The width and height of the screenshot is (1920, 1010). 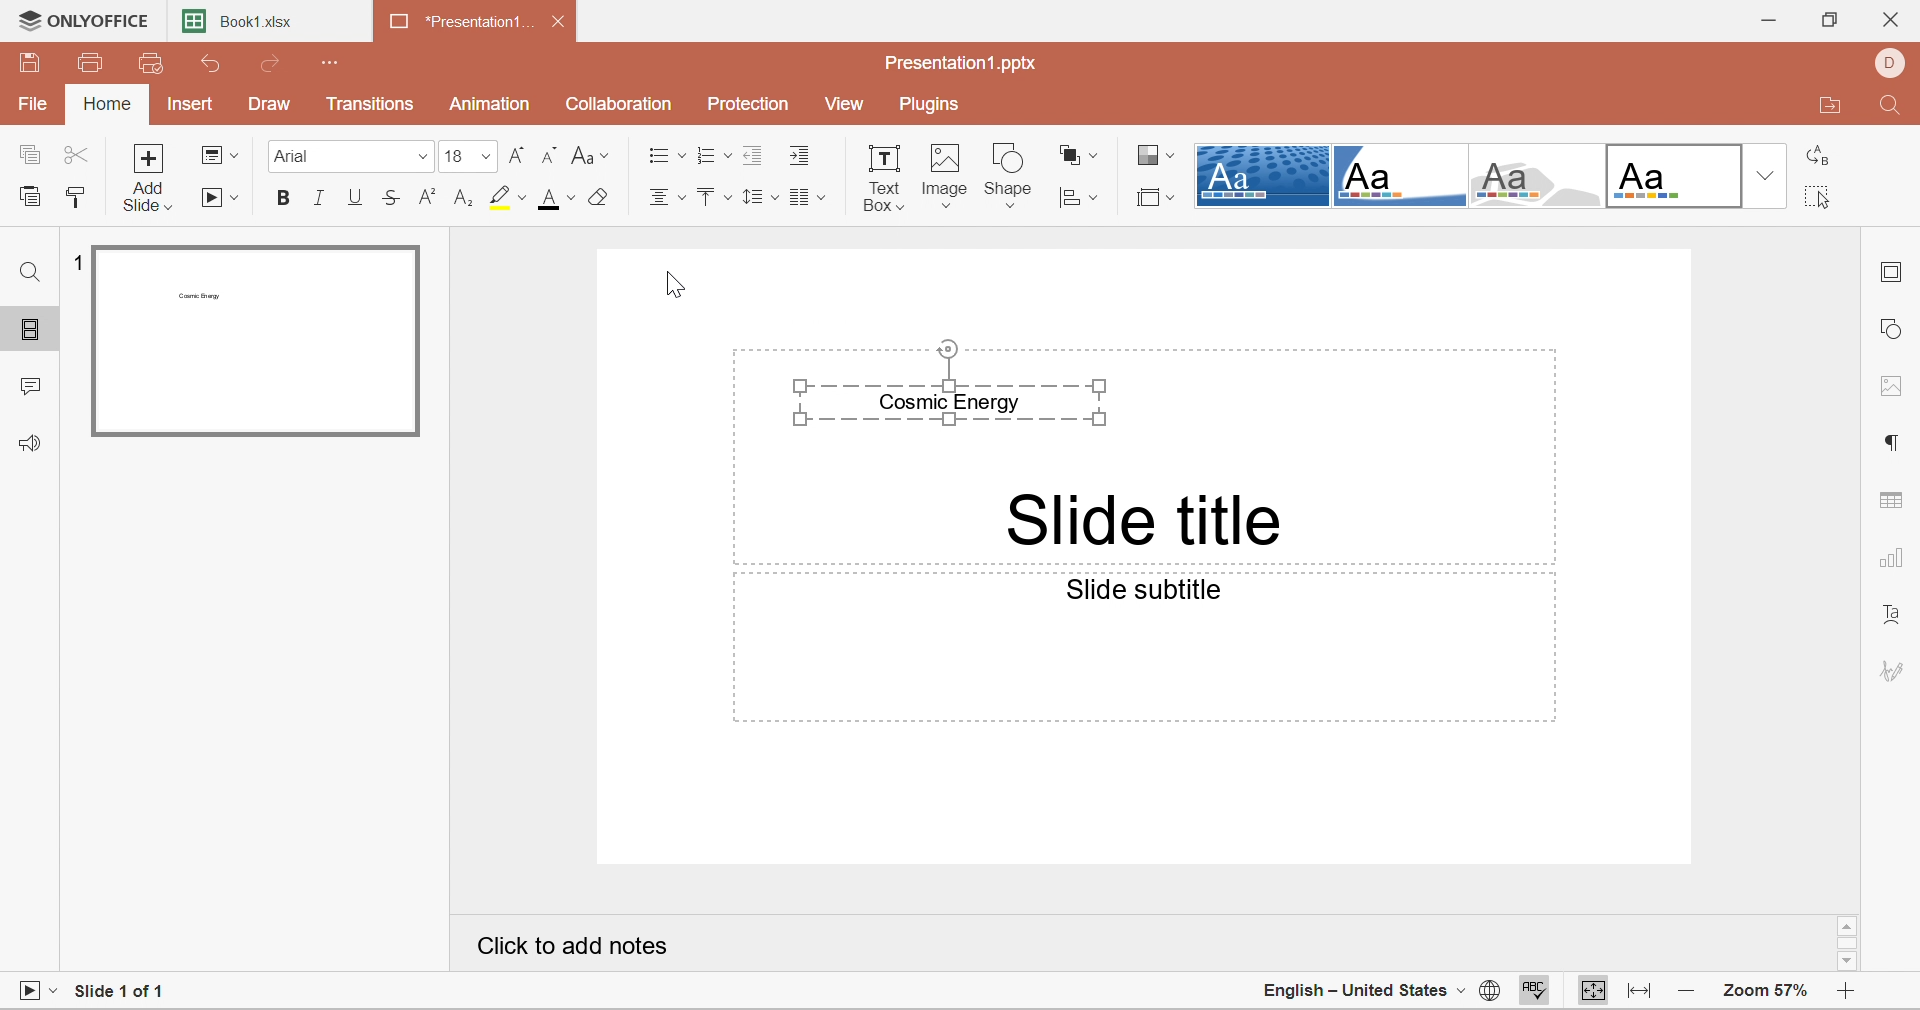 I want to click on Close, so click(x=559, y=23).